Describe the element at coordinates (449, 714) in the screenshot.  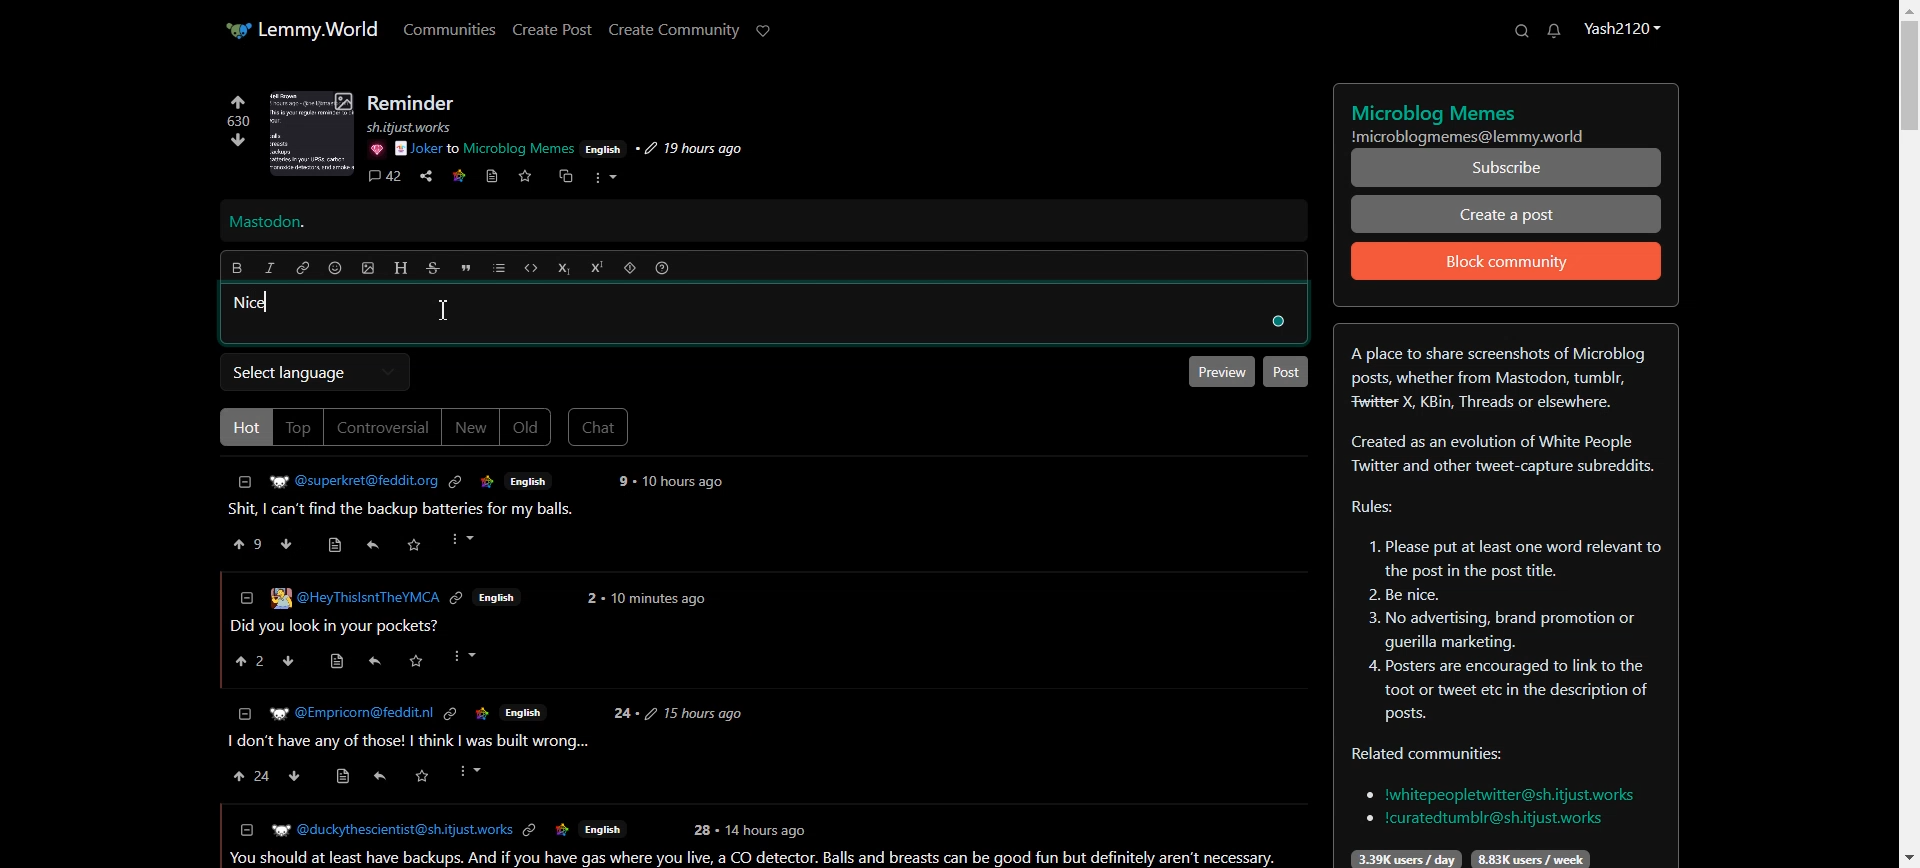
I see `` at that location.